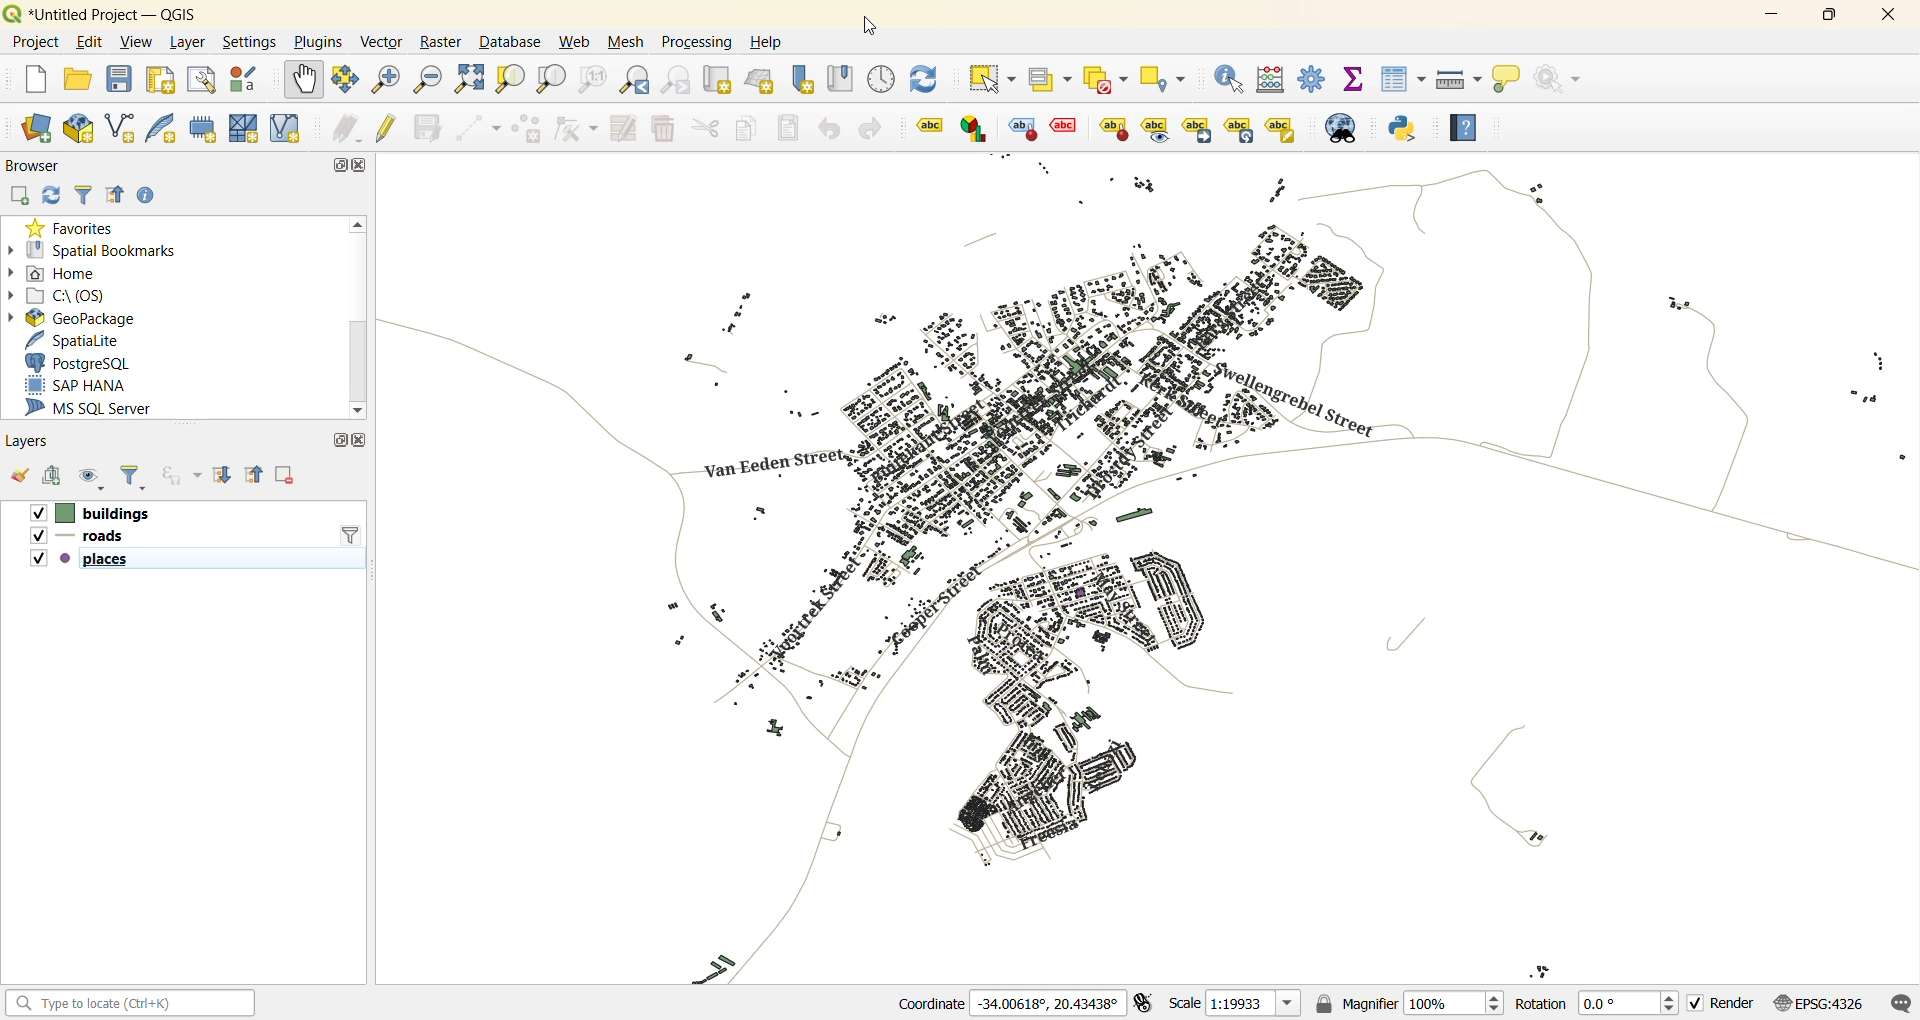 Image resolution: width=1920 pixels, height=1020 pixels. I want to click on render, so click(1726, 1005).